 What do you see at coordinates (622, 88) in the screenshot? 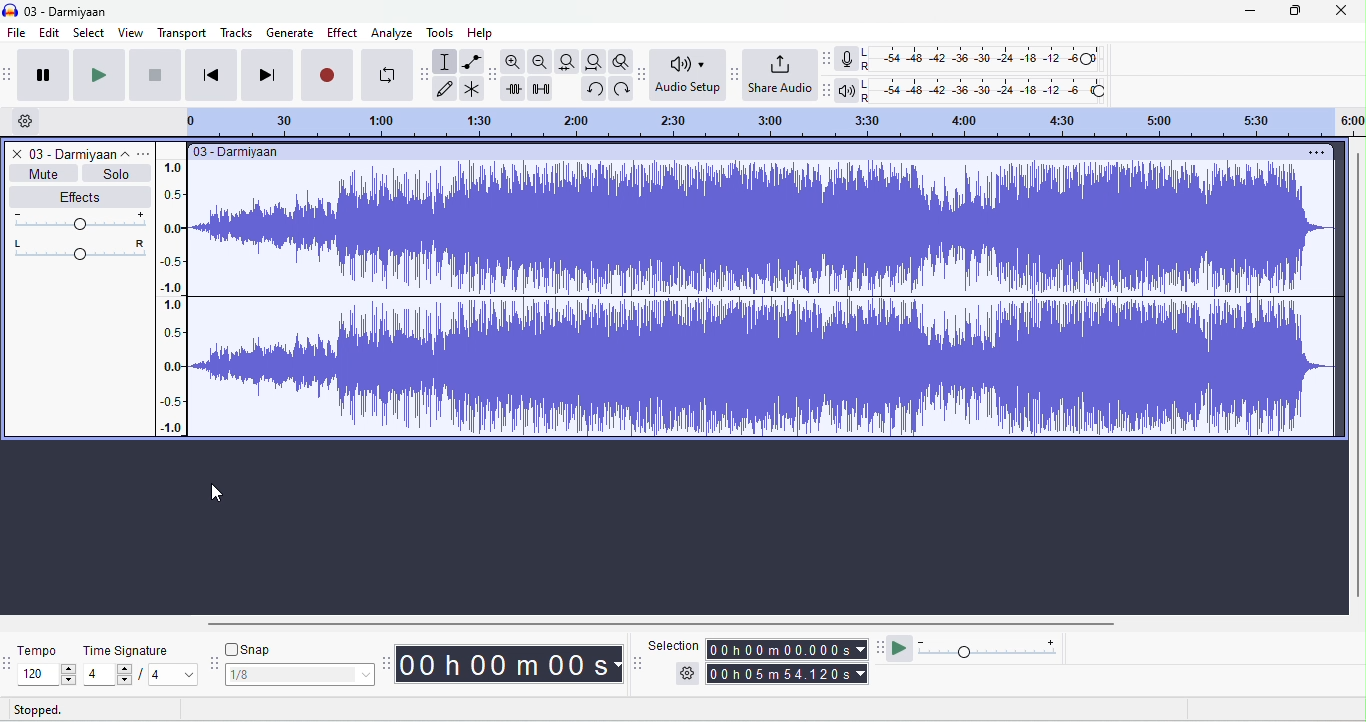
I see `redo` at bounding box center [622, 88].